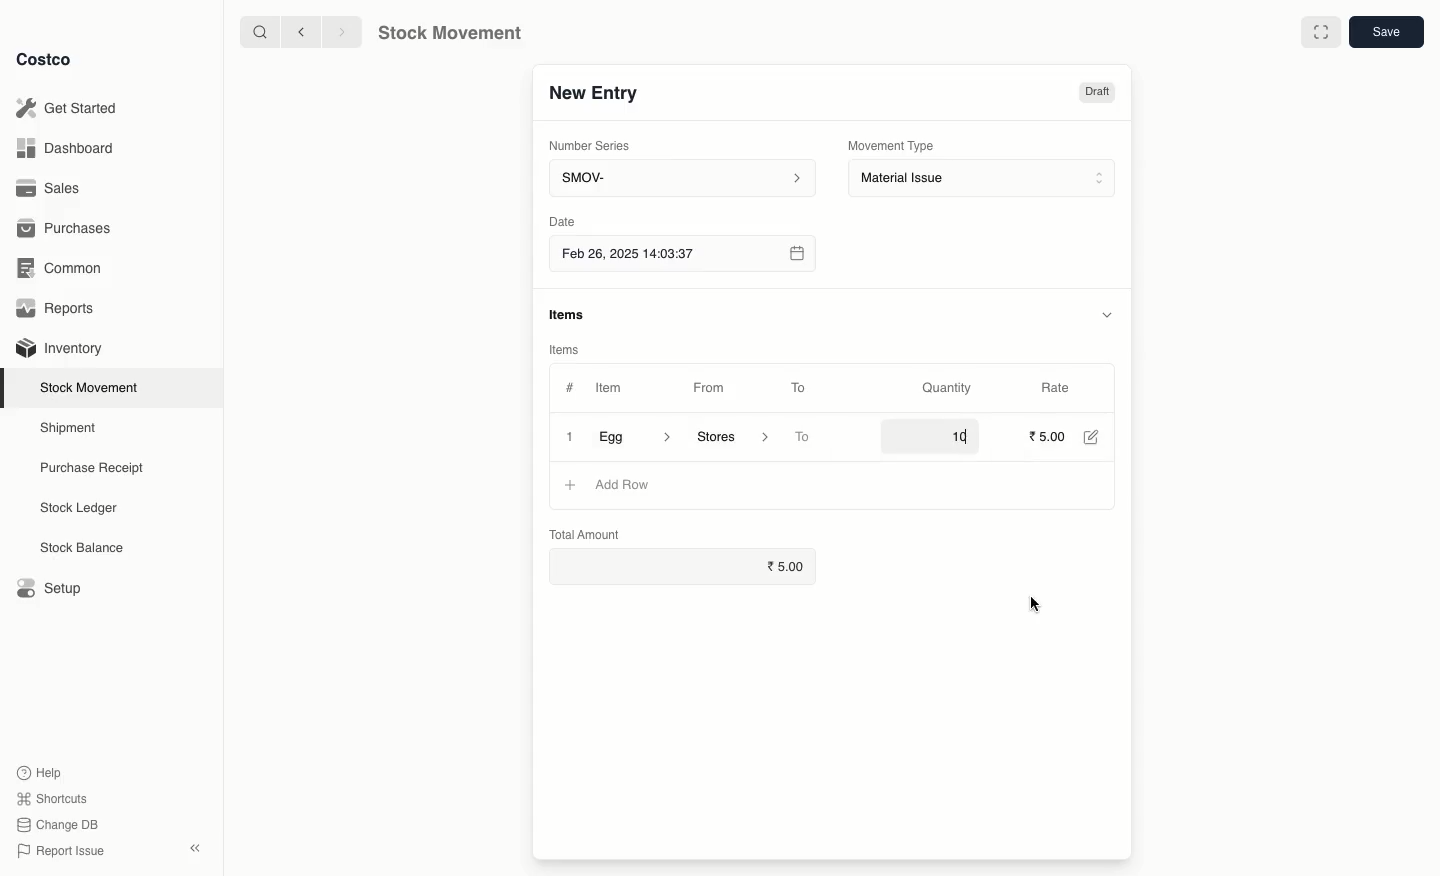 This screenshot has width=1440, height=876. Describe the element at coordinates (58, 825) in the screenshot. I see `Change DB` at that location.